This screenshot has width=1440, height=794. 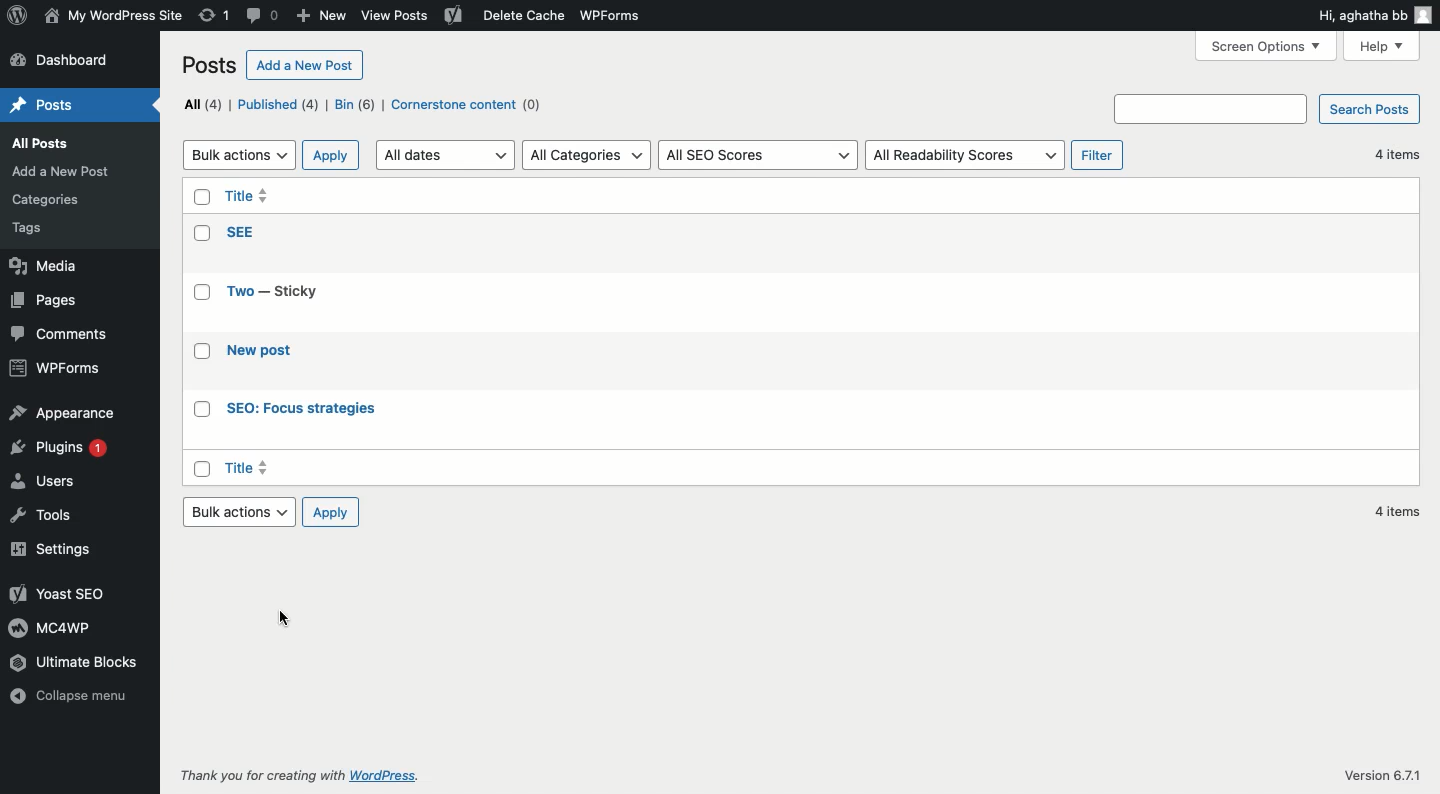 I want to click on Hi user, so click(x=1375, y=16).